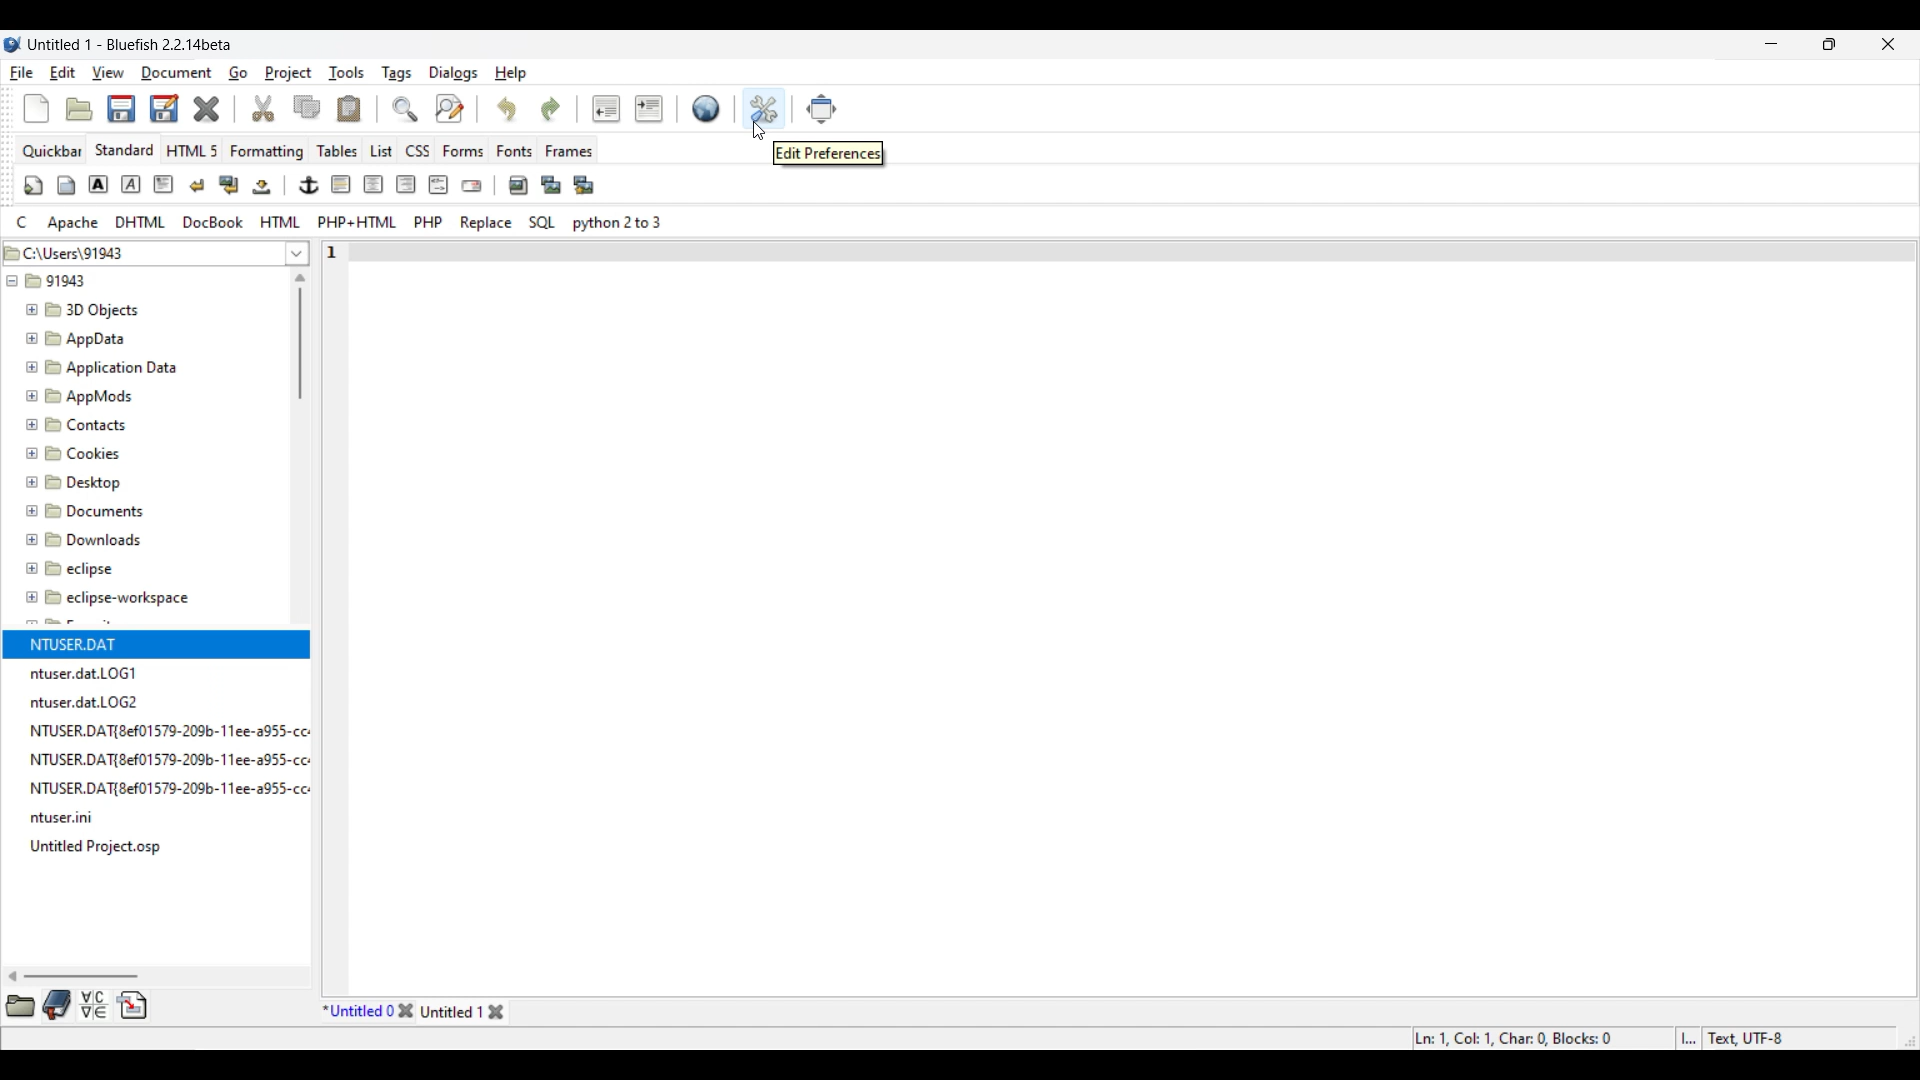 This screenshot has width=1920, height=1080. I want to click on Project name, software name and version, so click(131, 44).